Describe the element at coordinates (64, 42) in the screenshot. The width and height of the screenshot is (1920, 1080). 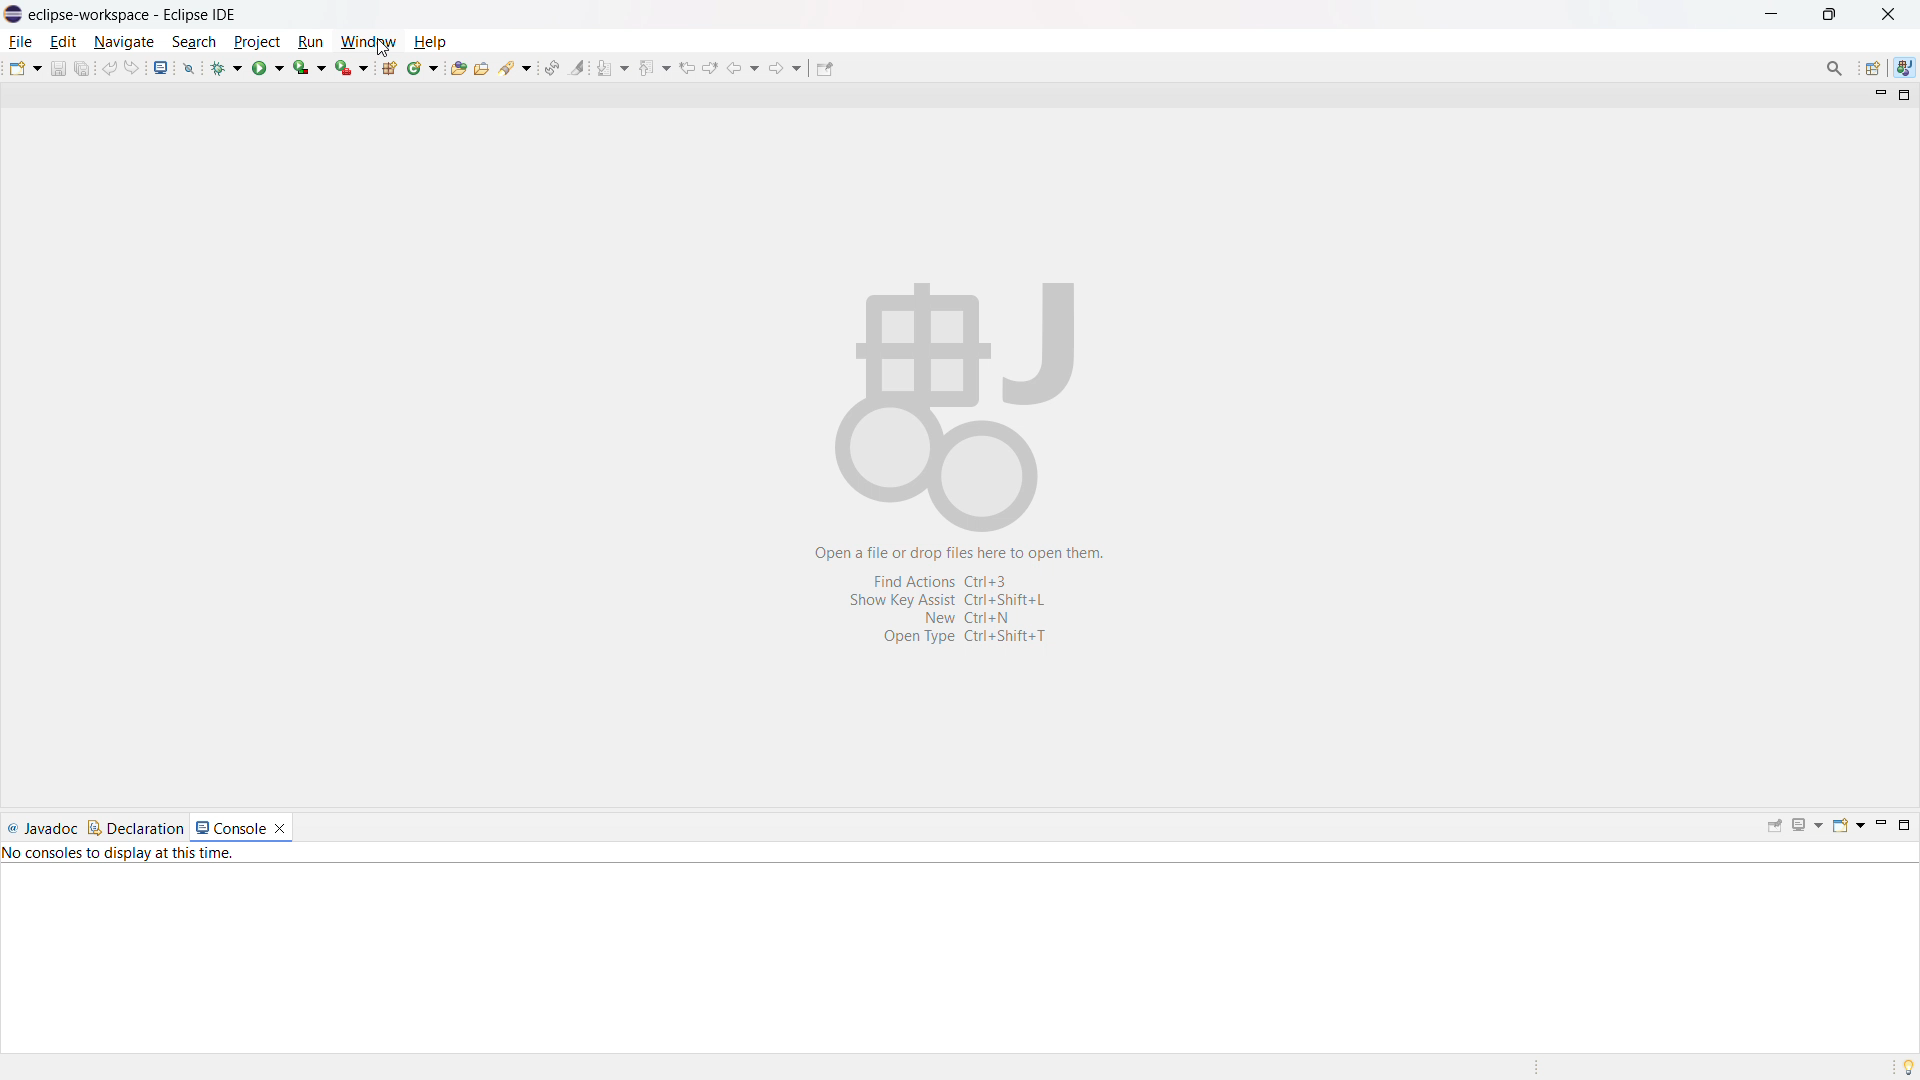
I see `edit` at that location.